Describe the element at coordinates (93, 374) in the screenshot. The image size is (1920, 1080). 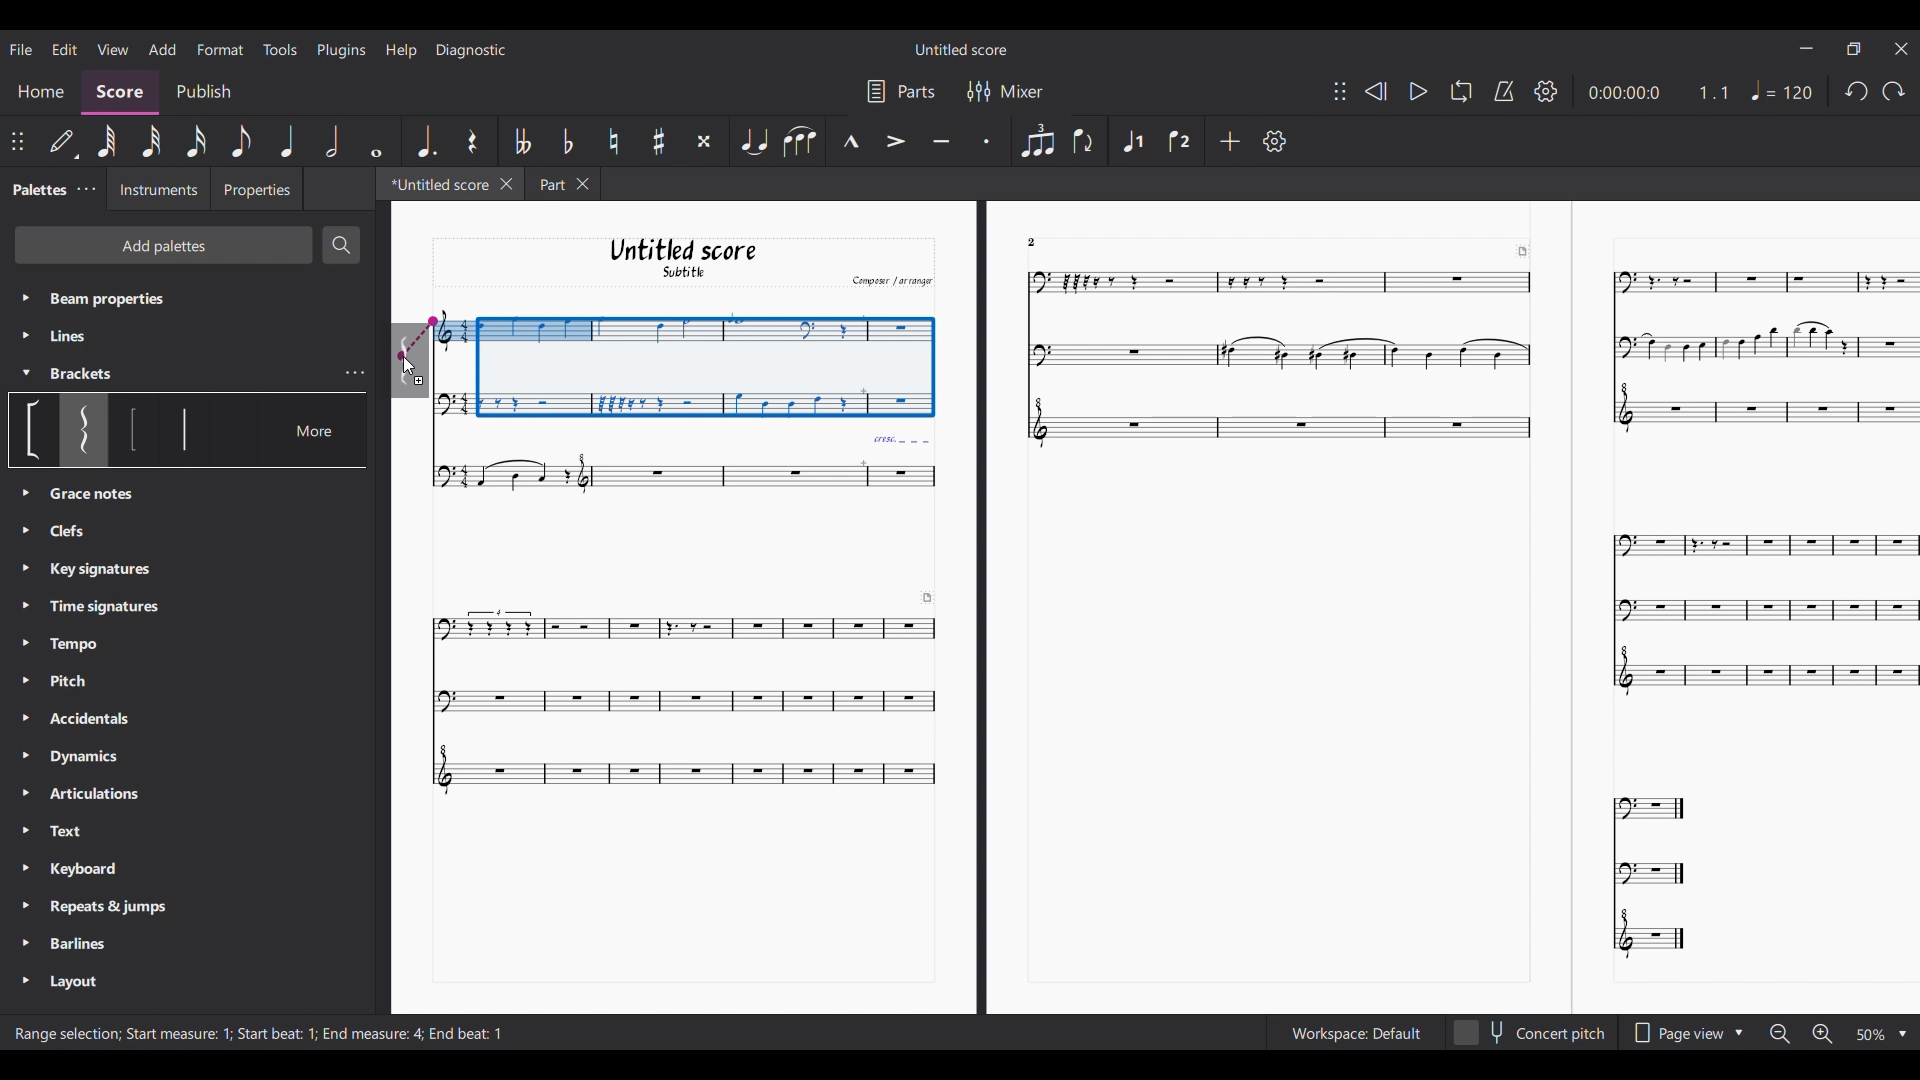
I see `Brackets` at that location.